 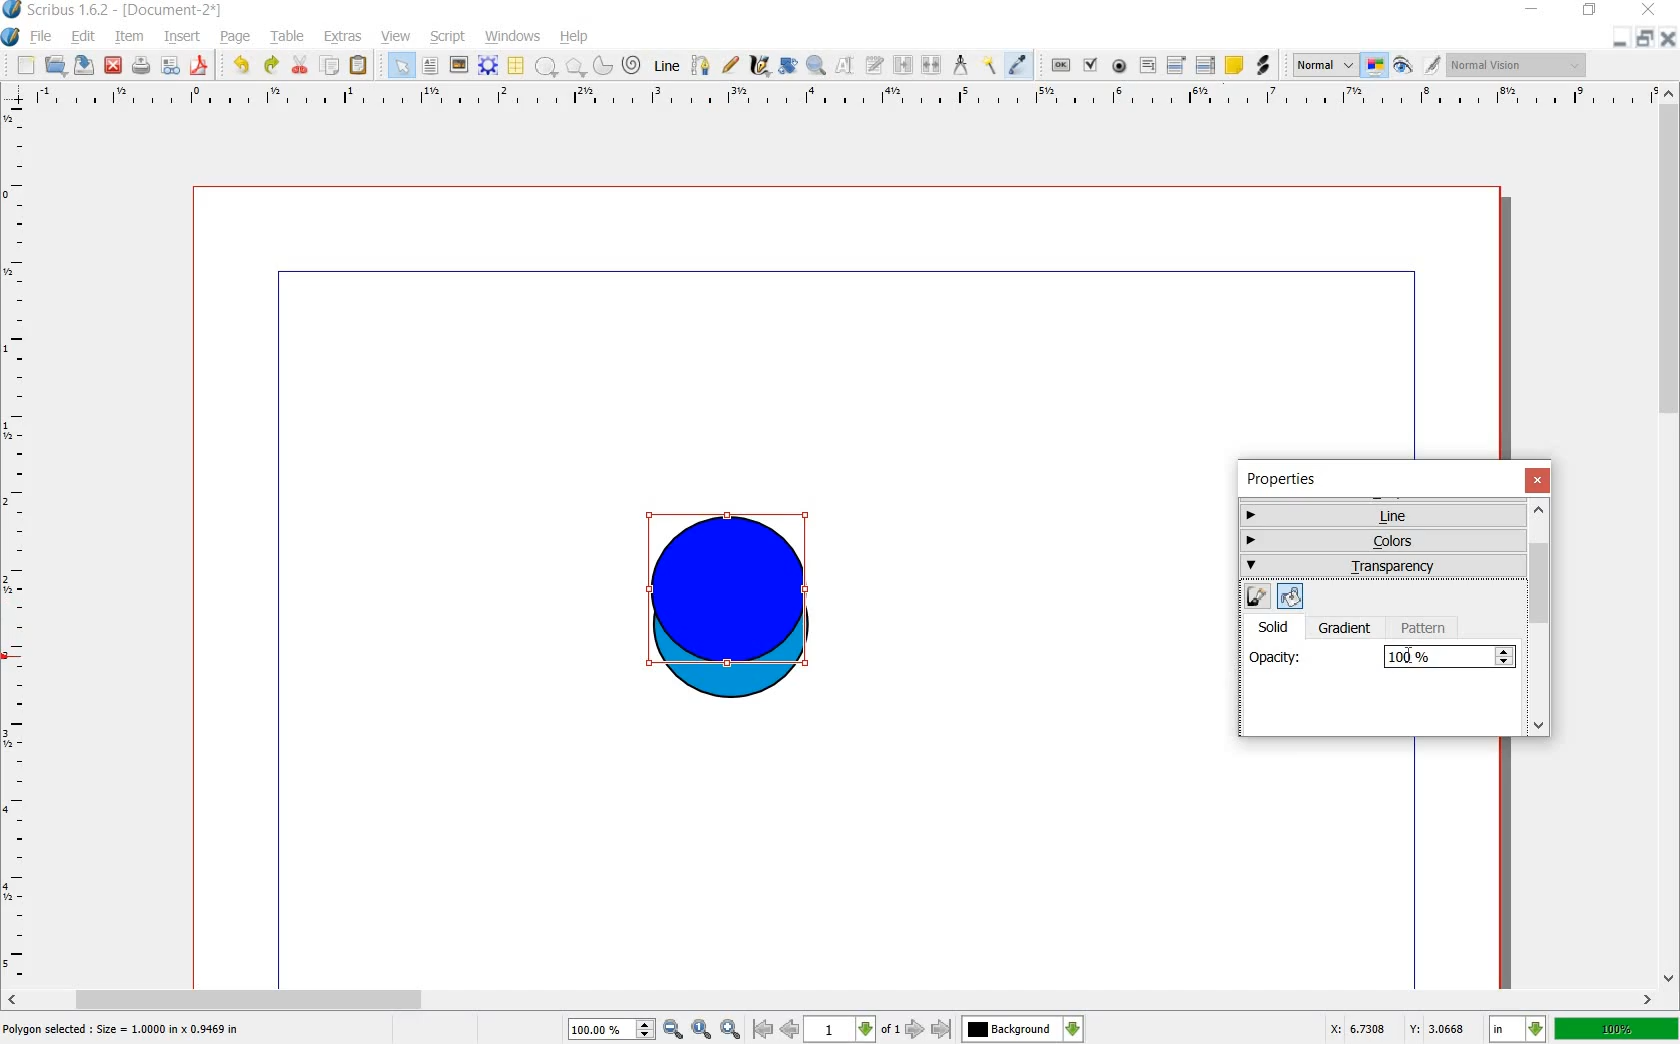 I want to click on spiral, so click(x=631, y=66).